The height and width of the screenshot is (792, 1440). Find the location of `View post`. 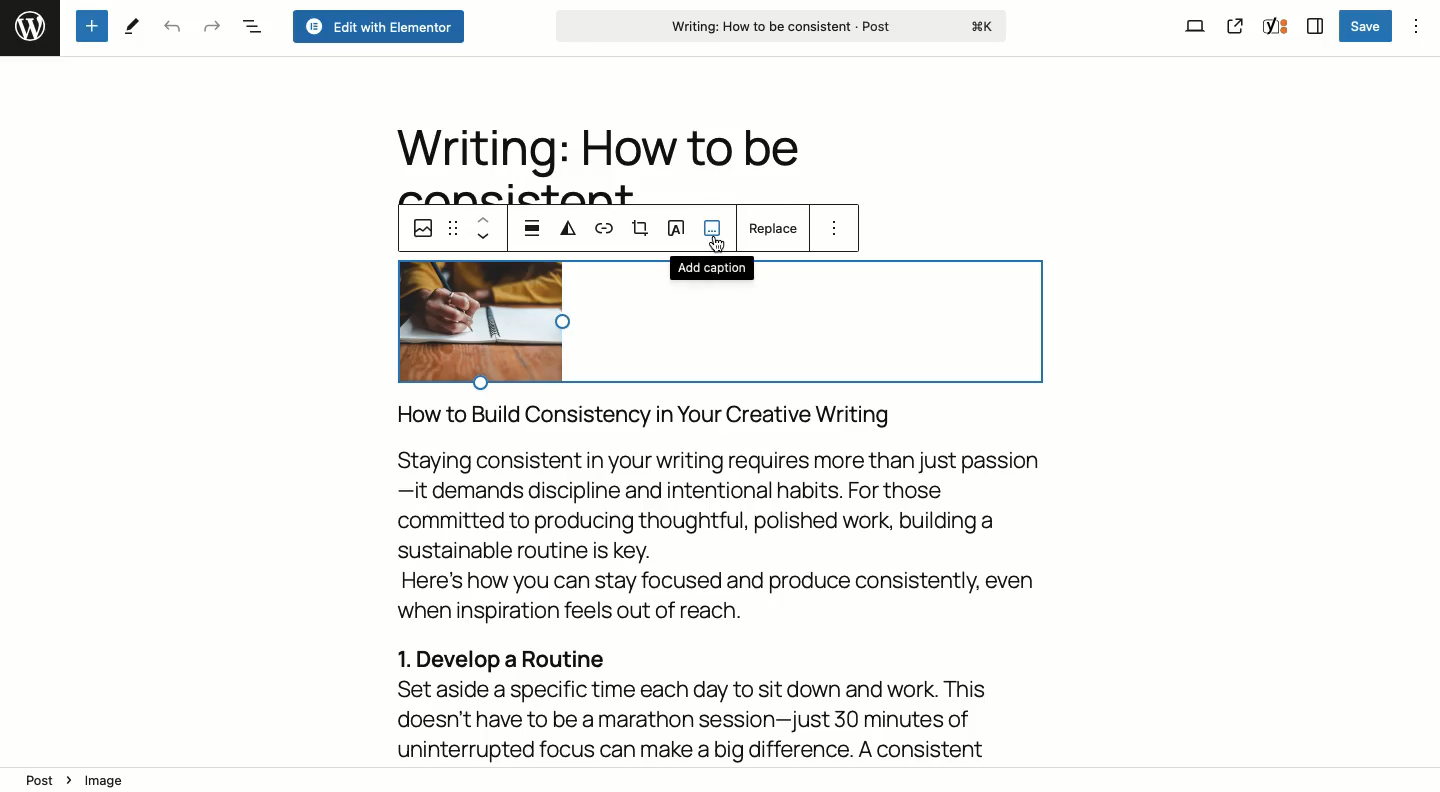

View post is located at coordinates (1235, 27).